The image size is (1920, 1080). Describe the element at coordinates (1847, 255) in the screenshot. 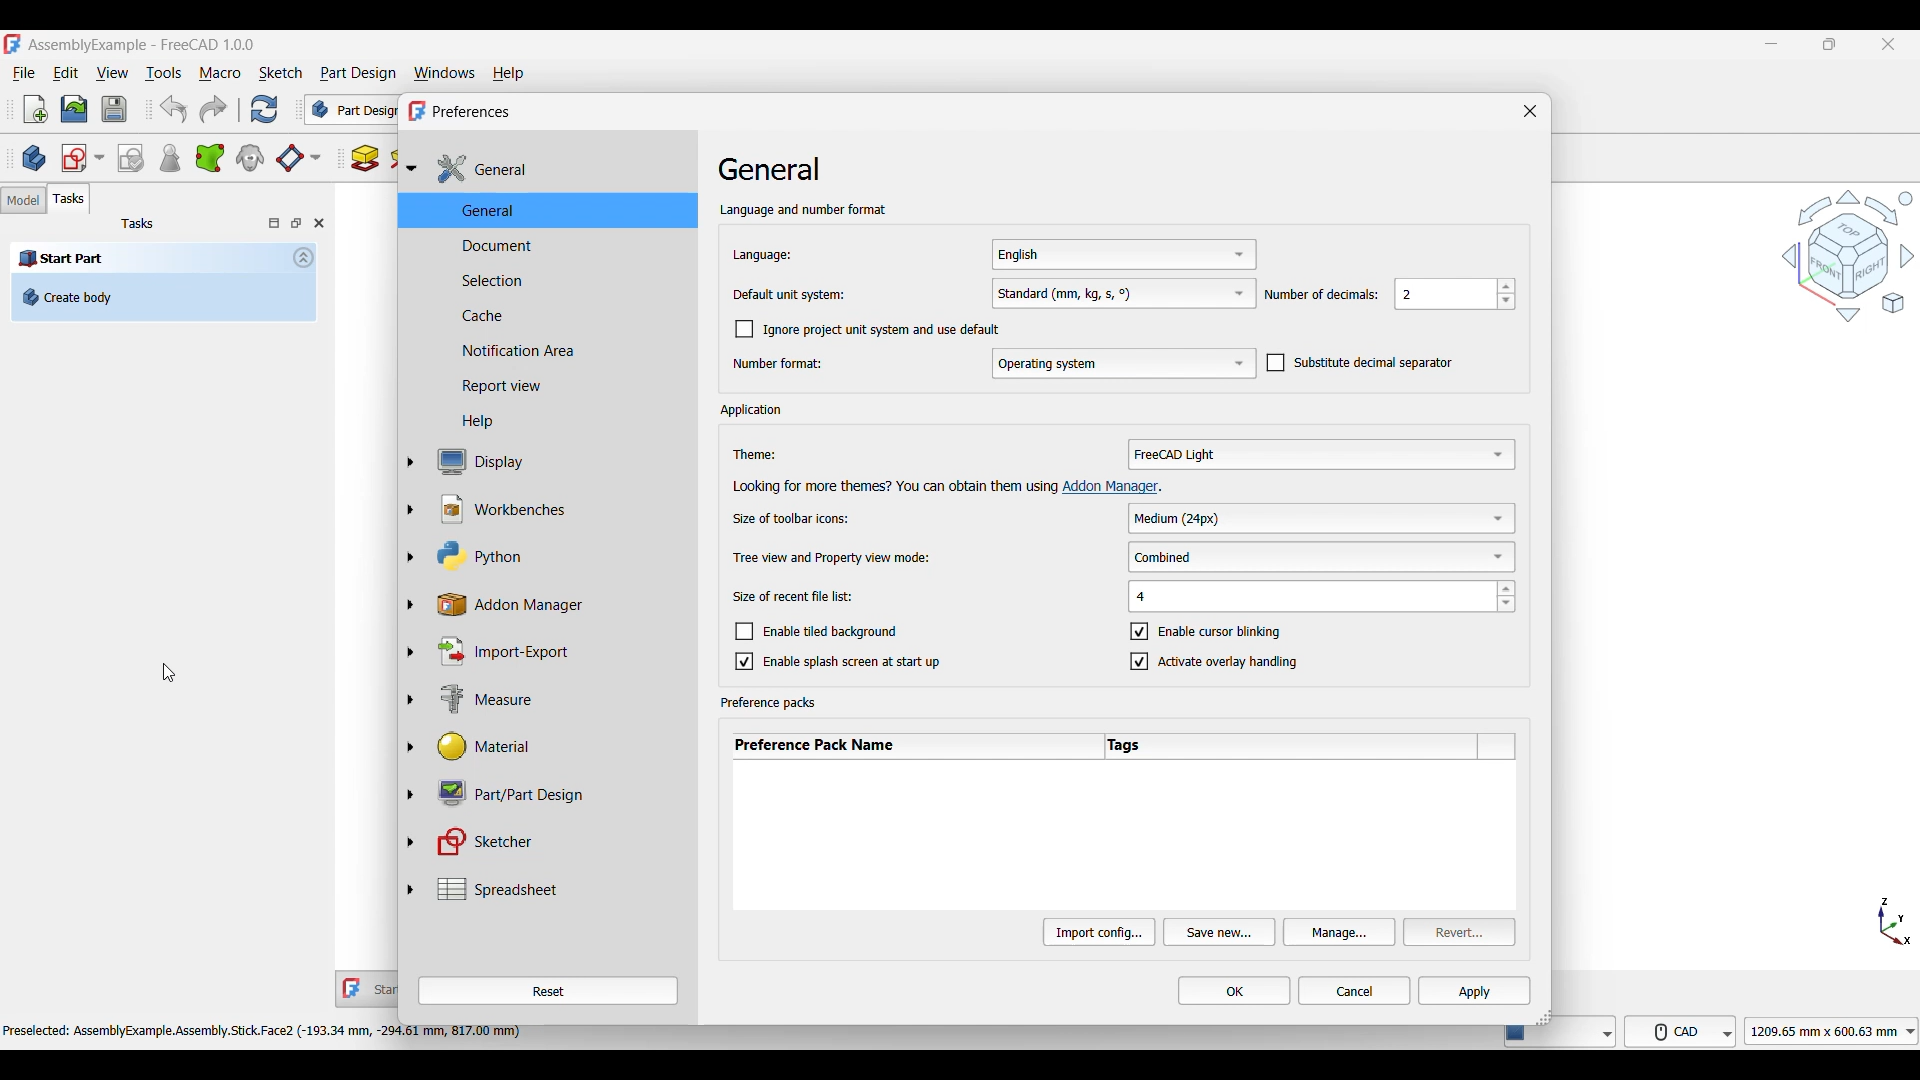

I see `Navigation` at that location.